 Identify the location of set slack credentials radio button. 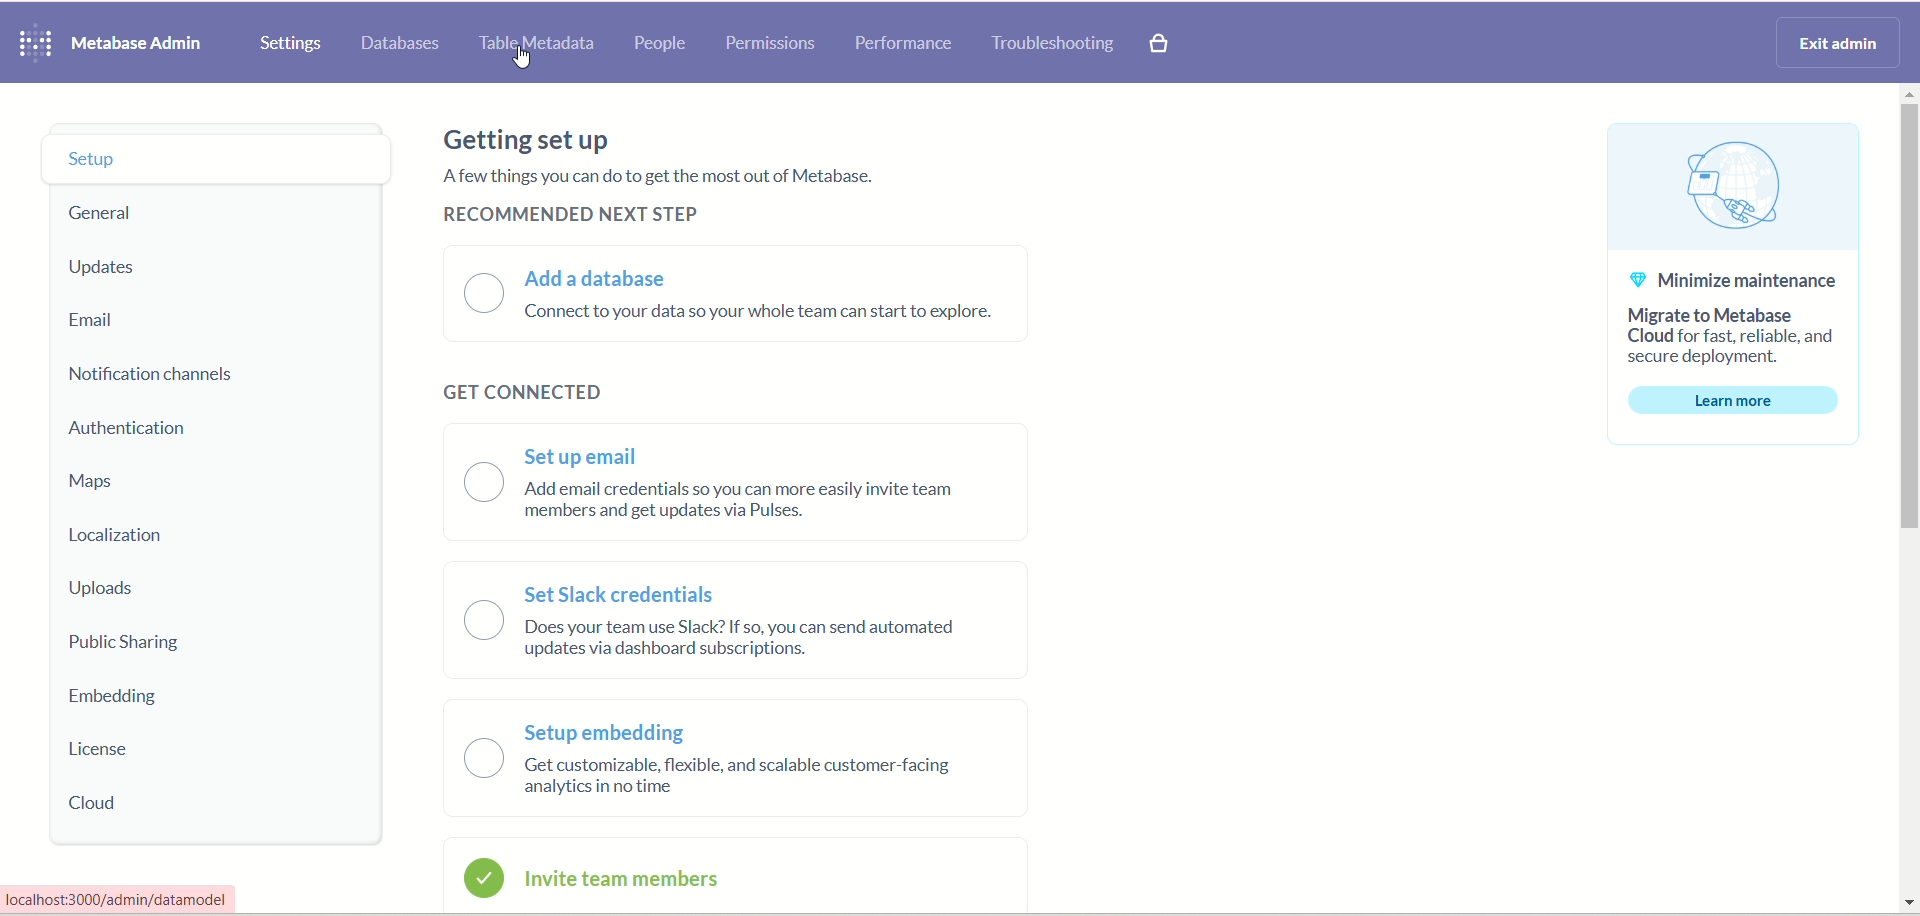
(477, 619).